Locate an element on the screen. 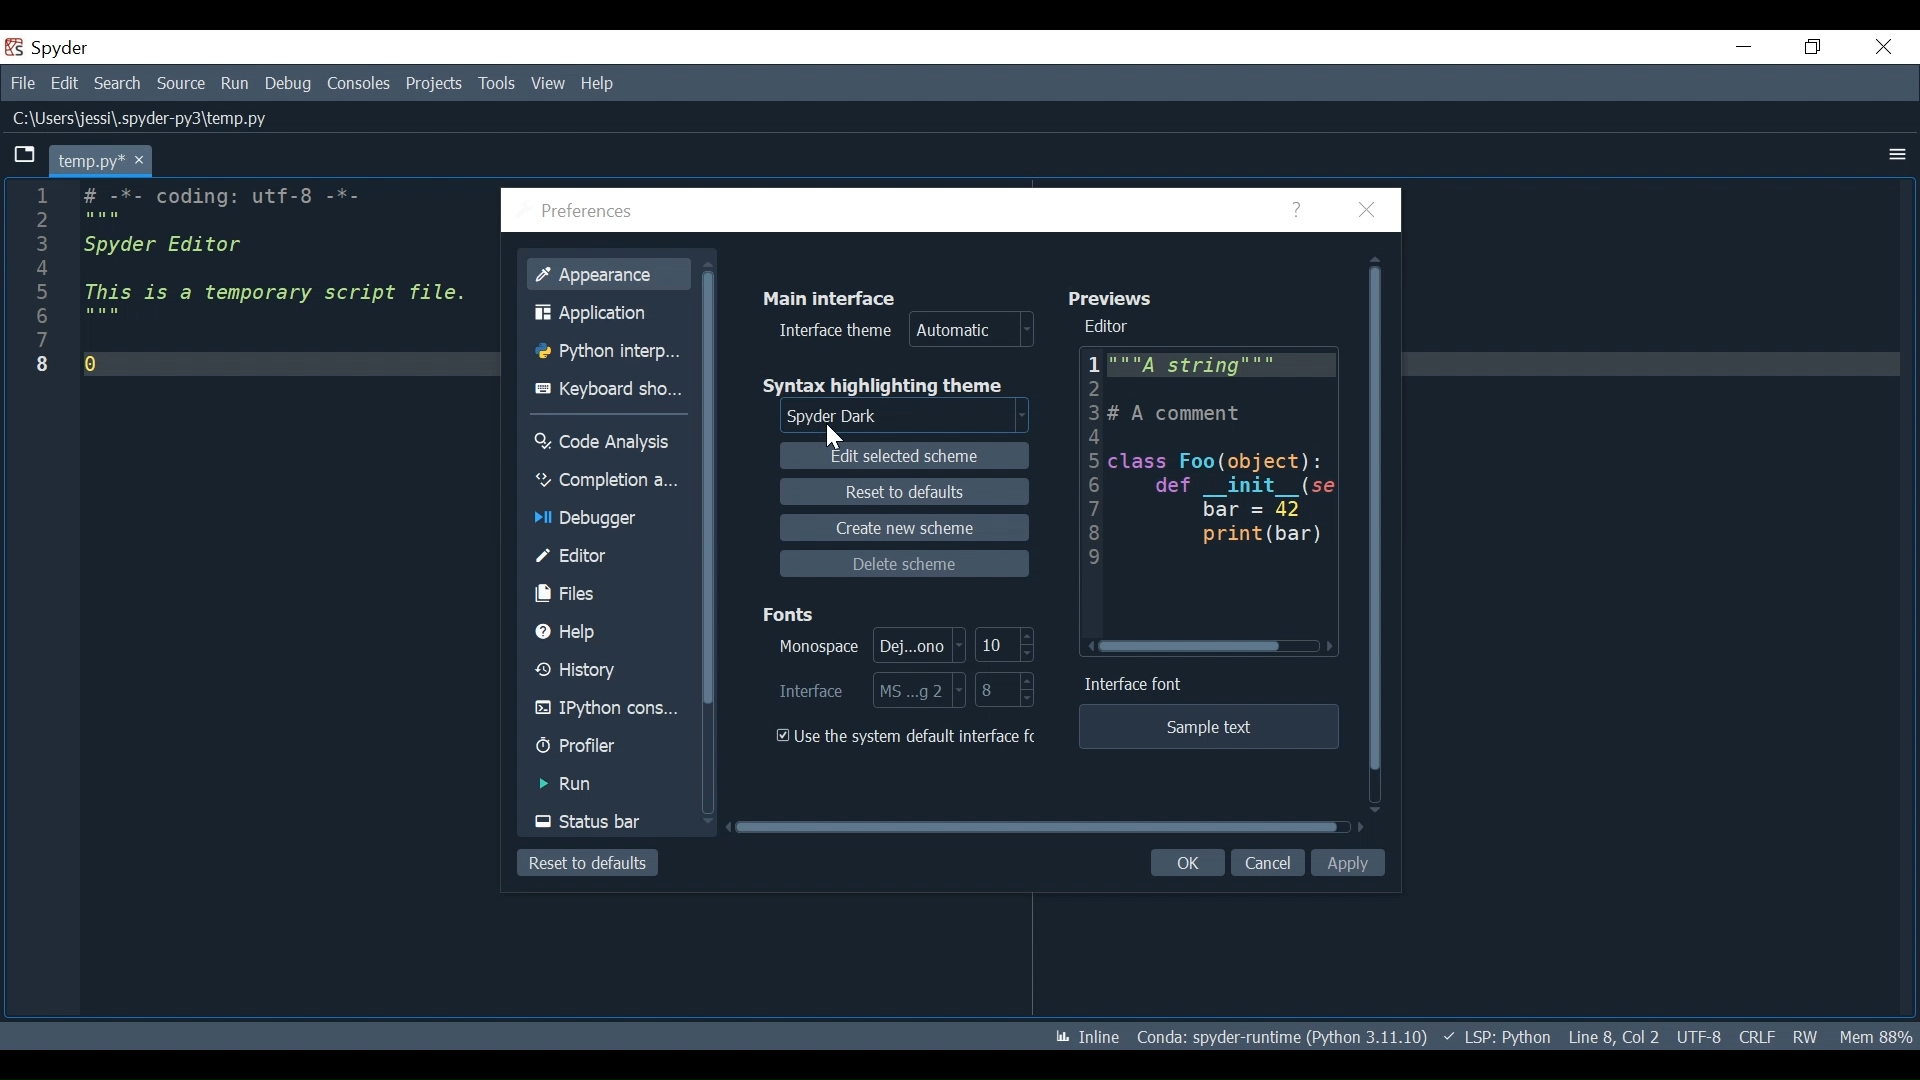 The height and width of the screenshot is (1080, 1920). History is located at coordinates (611, 670).